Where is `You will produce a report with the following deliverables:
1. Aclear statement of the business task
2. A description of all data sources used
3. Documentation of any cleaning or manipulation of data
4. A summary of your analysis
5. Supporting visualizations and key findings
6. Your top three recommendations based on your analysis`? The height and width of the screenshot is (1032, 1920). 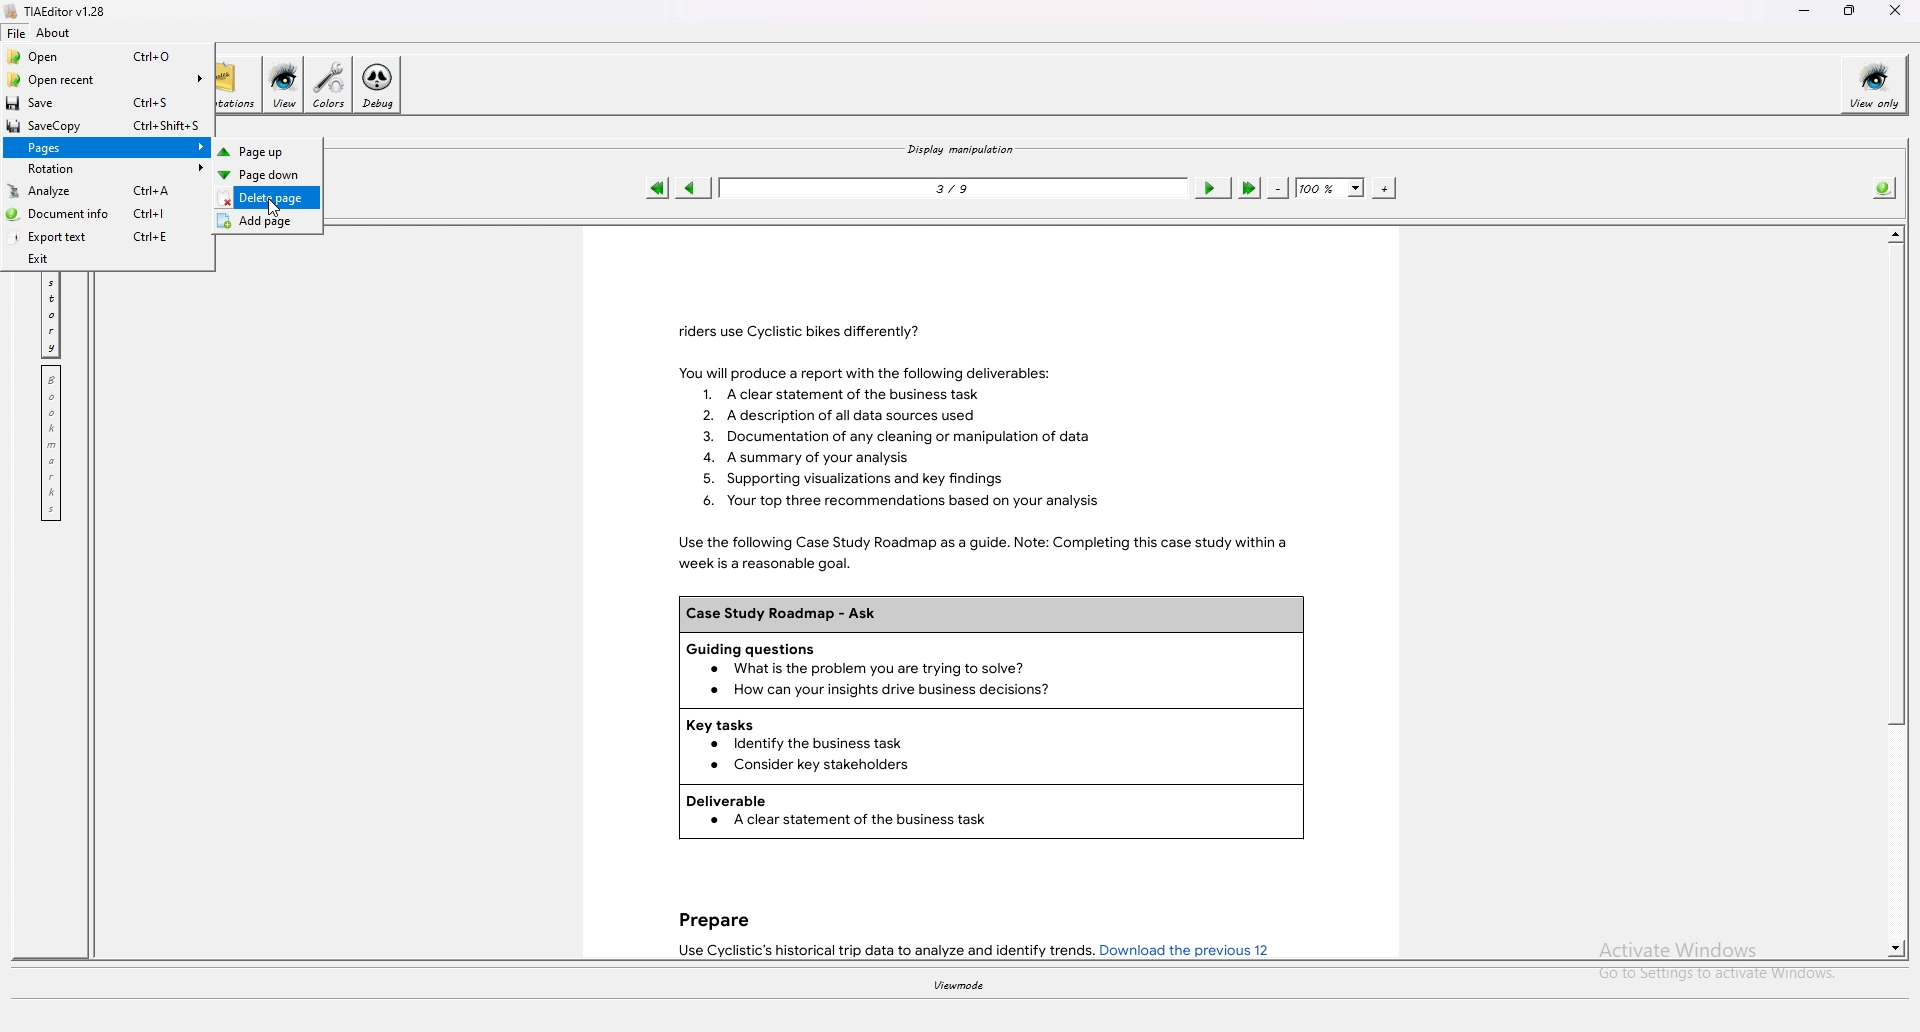 You will produce a report with the following deliverables:
1. Aclear statement of the business task
2. A description of all data sources used
3. Documentation of any cleaning or manipulation of data
4. A summary of your analysis
5. Supporting visualizations and key findings
6. Your top three recommendations based on your analysis is located at coordinates (904, 439).